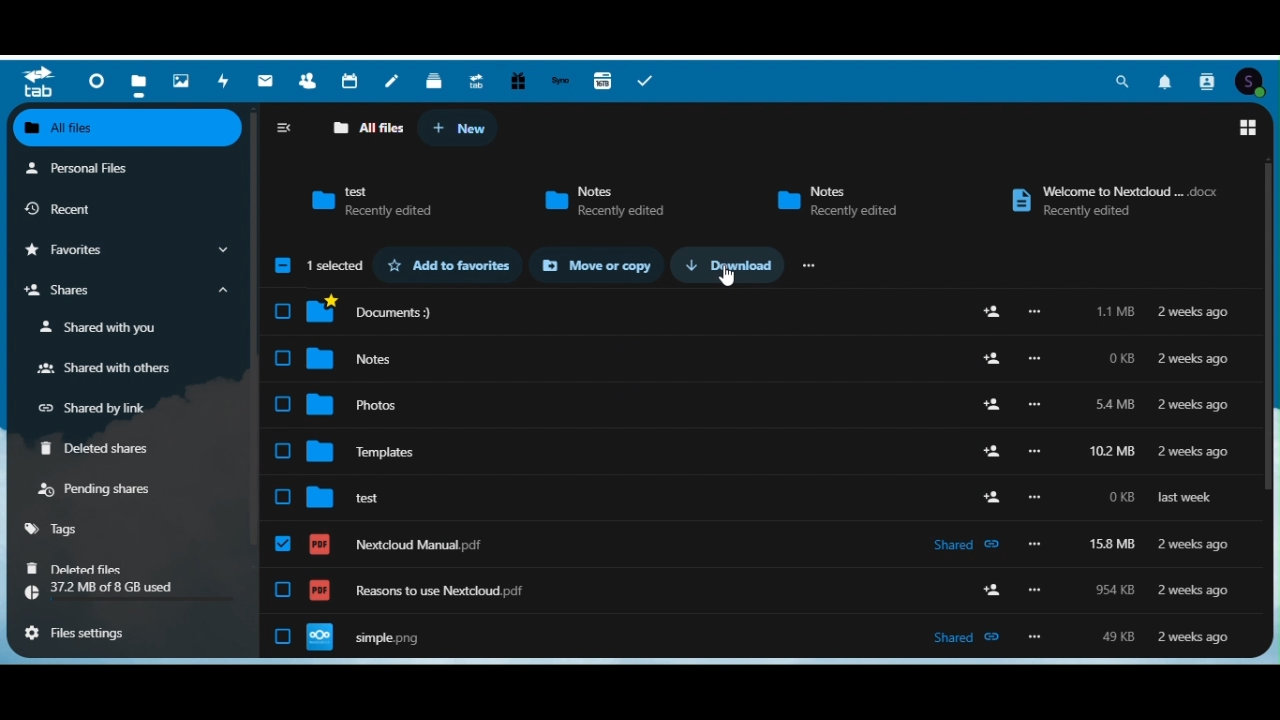 The image size is (1280, 720). What do you see at coordinates (365, 202) in the screenshot?
I see `test recently added` at bounding box center [365, 202].